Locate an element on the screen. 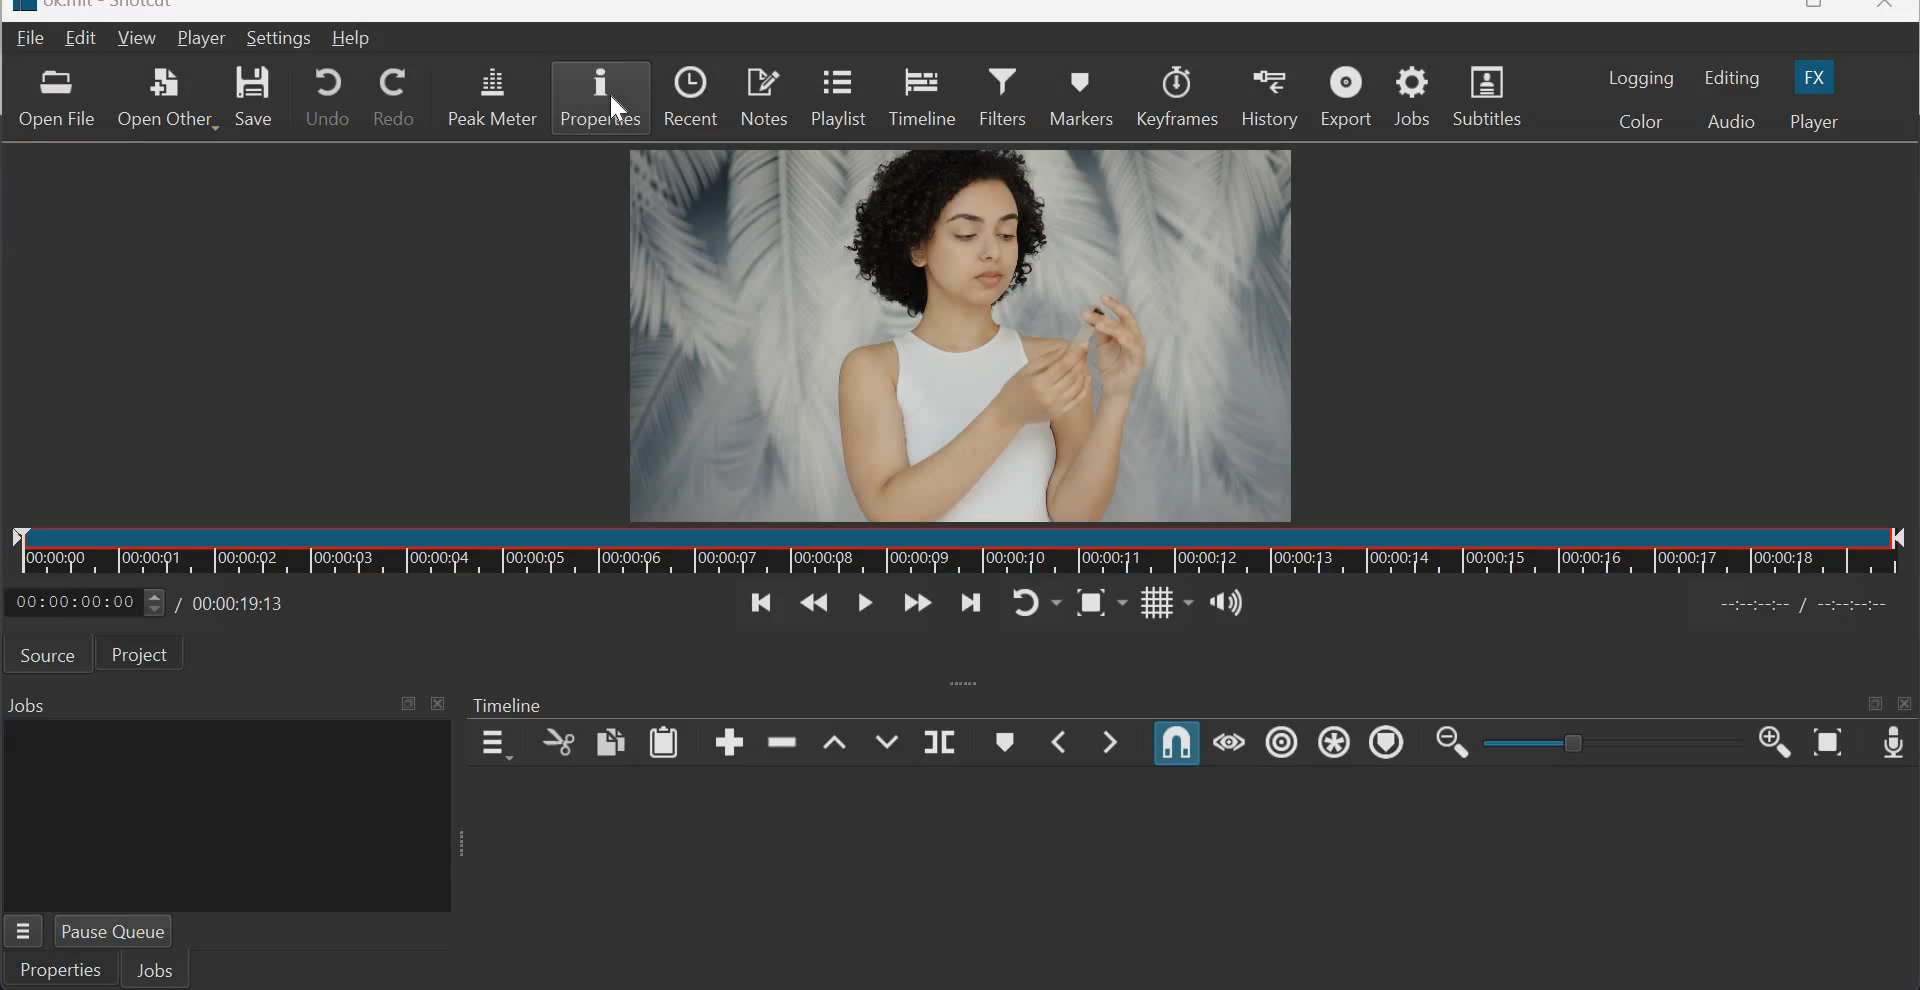 The width and height of the screenshot is (1920, 990). Playlist is located at coordinates (836, 100).